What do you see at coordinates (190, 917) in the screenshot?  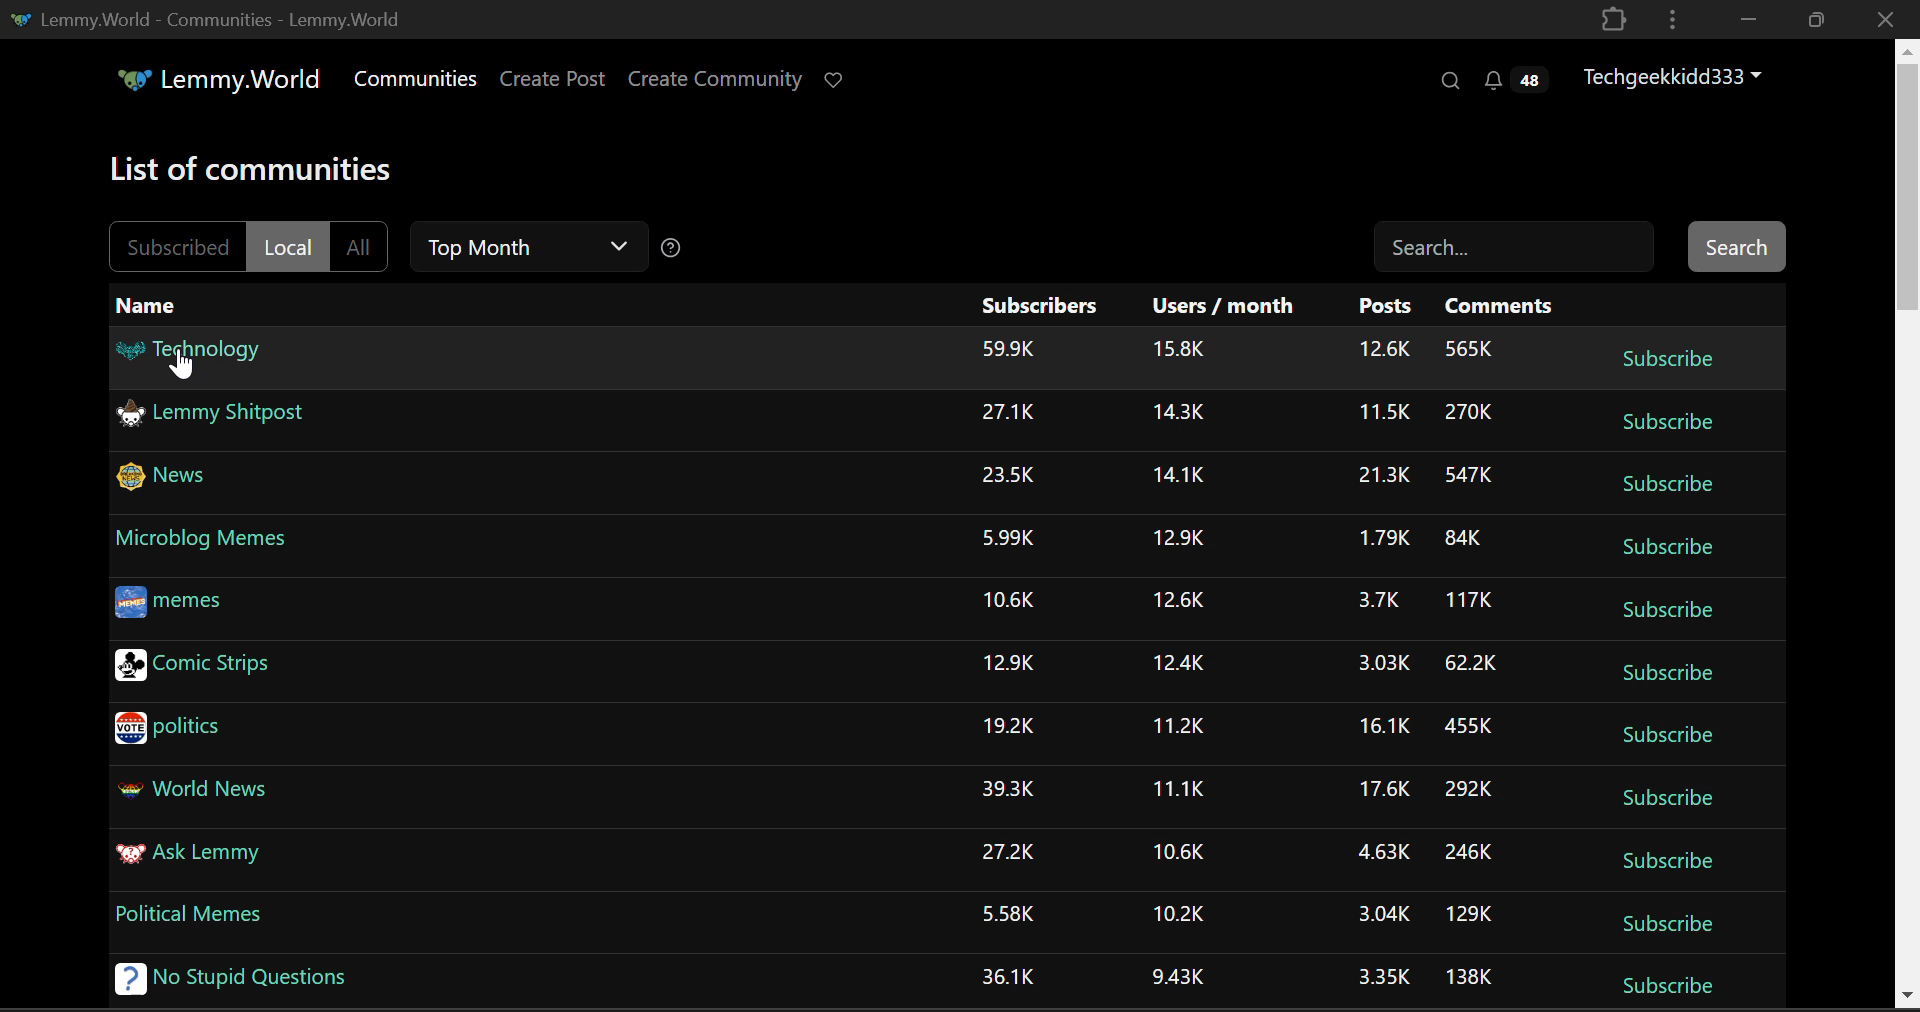 I see `Political Memes` at bounding box center [190, 917].